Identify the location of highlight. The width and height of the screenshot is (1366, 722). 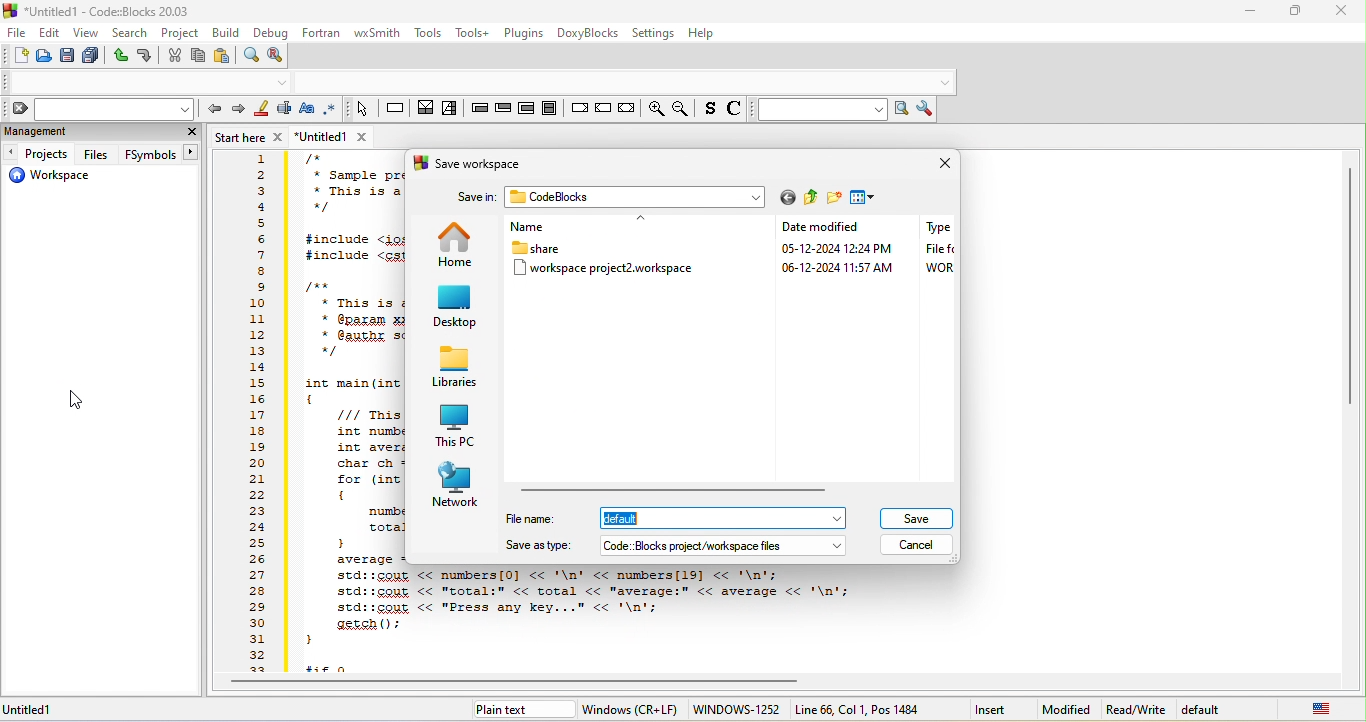
(261, 111).